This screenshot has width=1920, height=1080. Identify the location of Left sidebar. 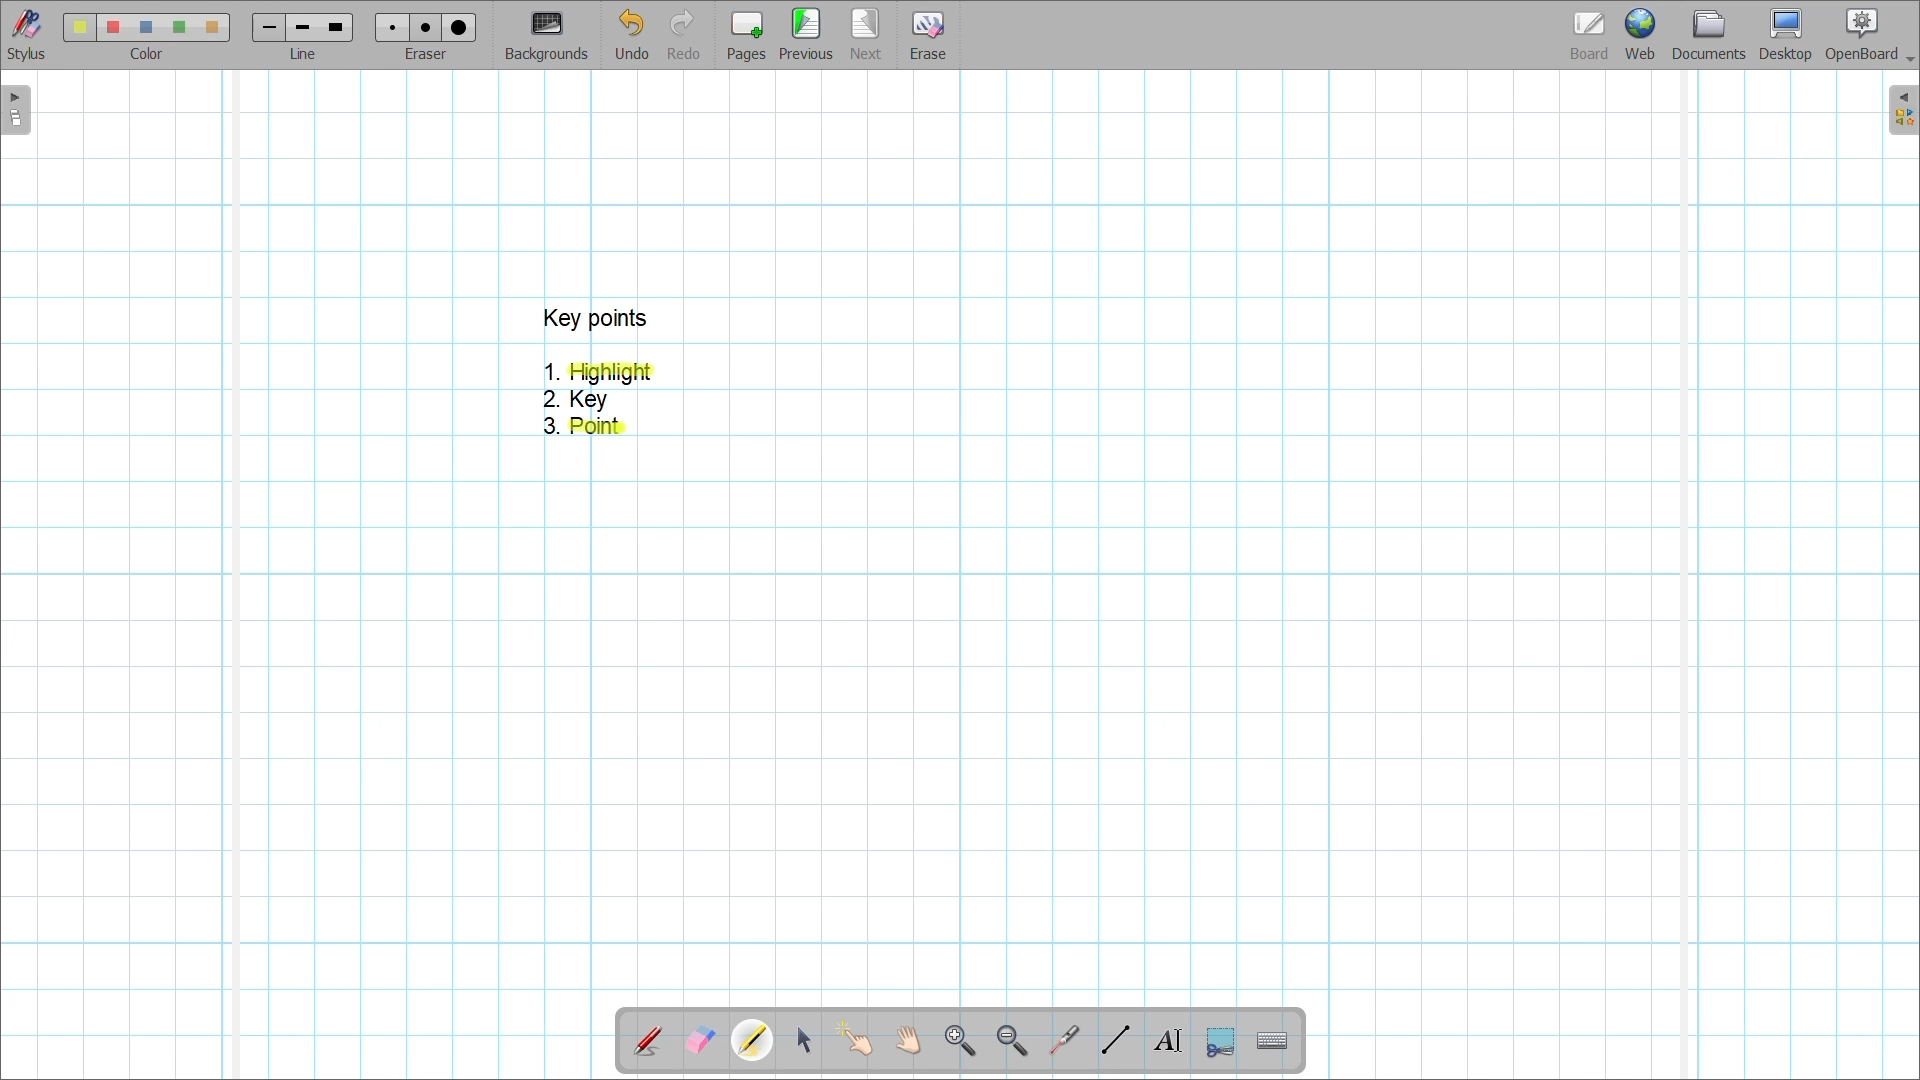
(16, 110).